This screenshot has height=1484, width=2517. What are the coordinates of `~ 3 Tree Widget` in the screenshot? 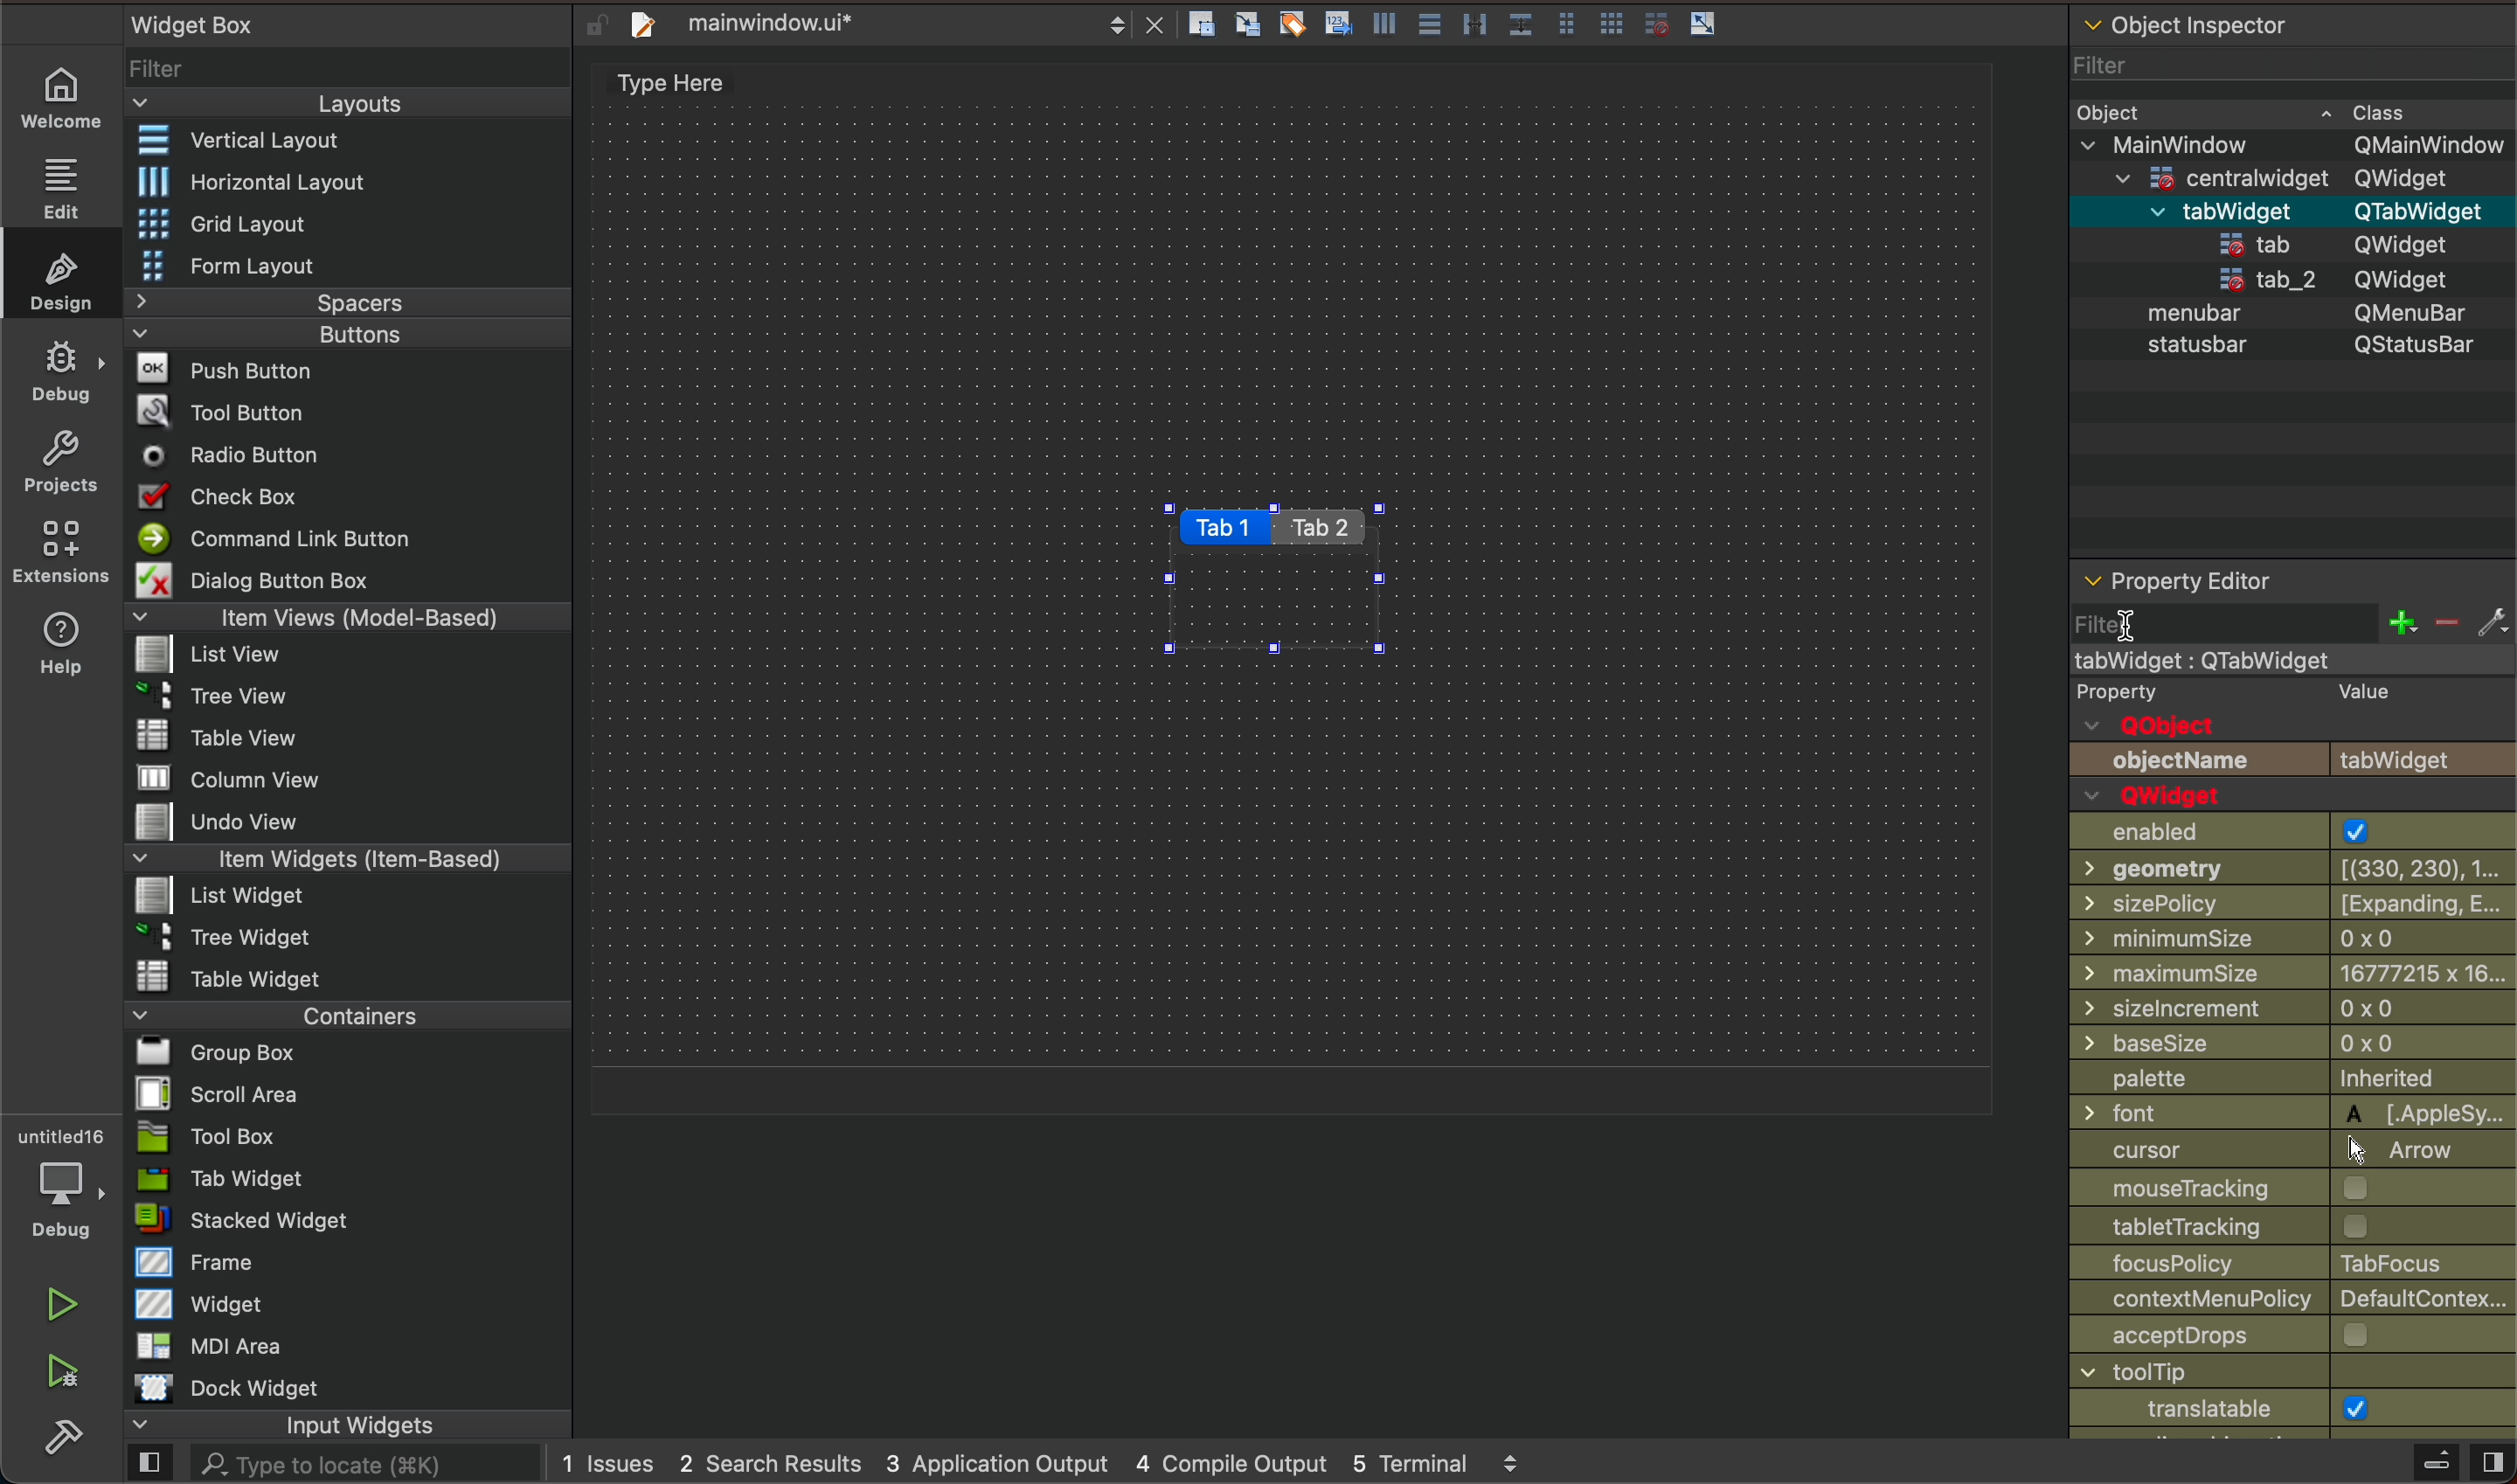 It's located at (210, 937).